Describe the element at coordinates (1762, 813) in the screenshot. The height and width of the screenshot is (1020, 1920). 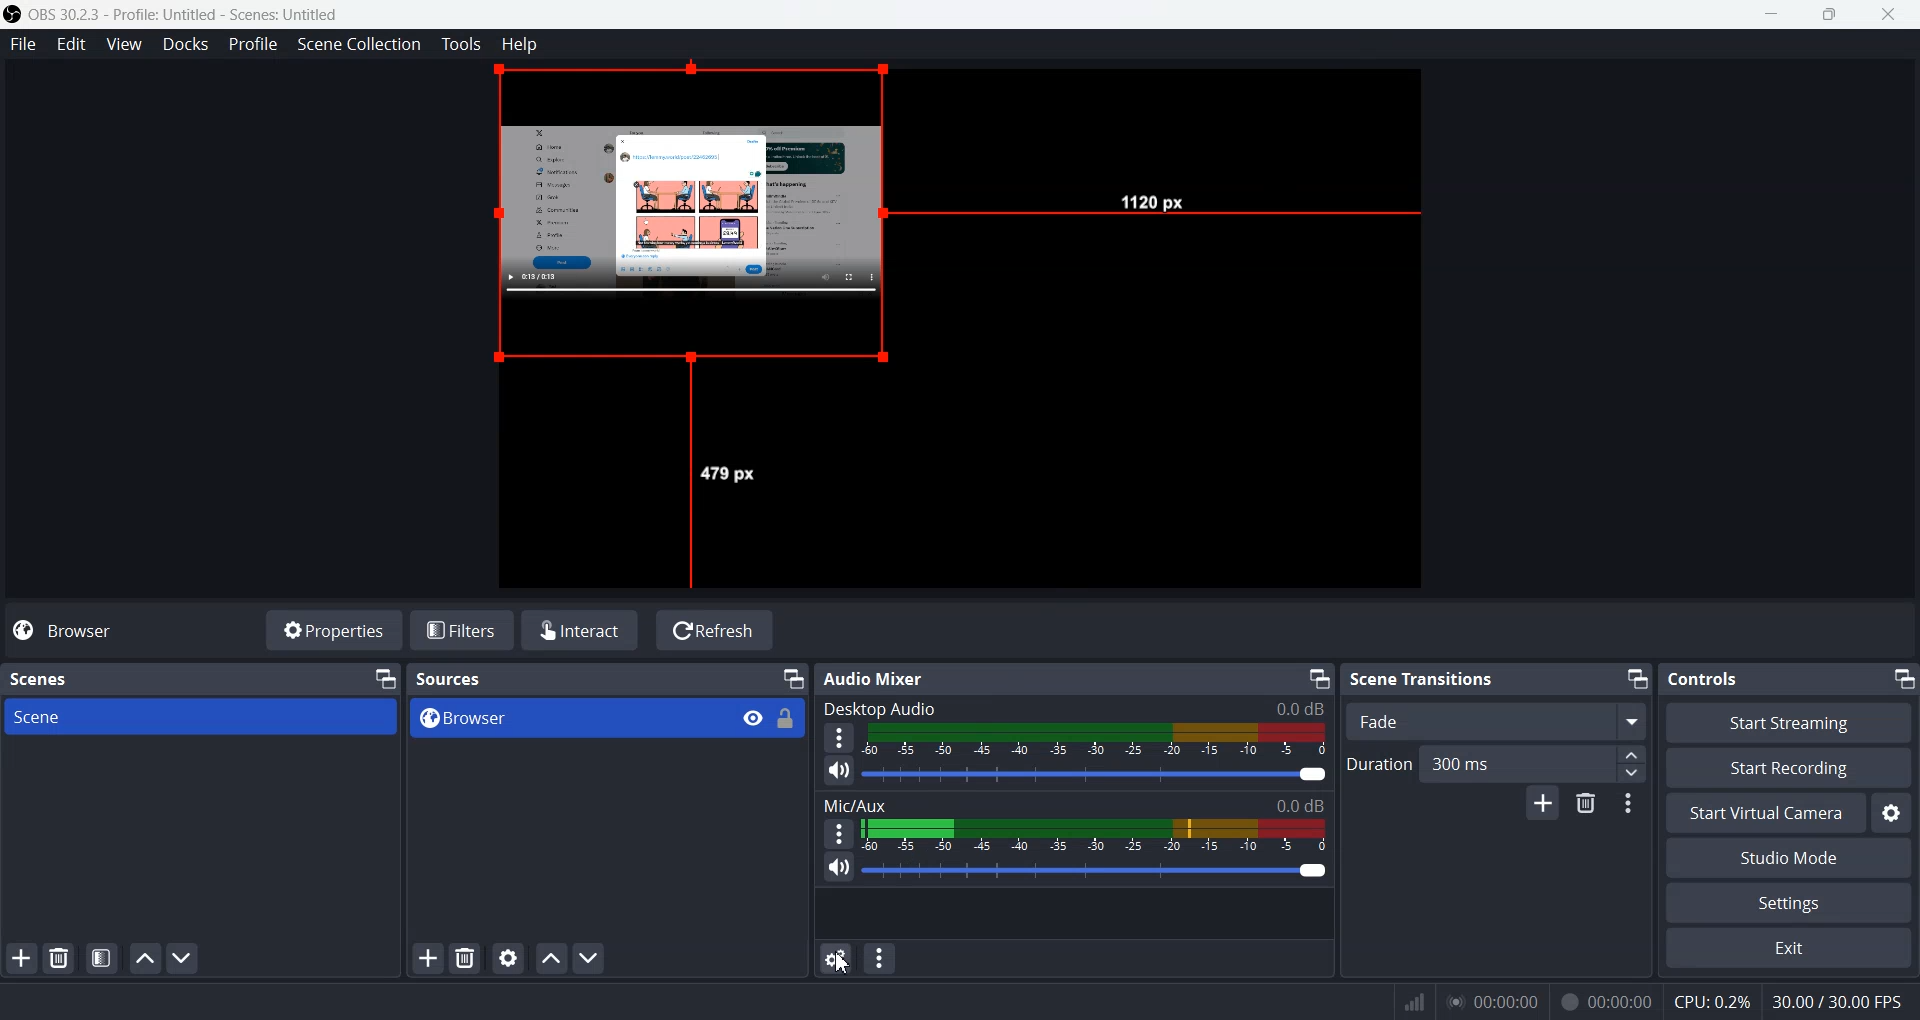
I see `Start Virtual Camera` at that location.